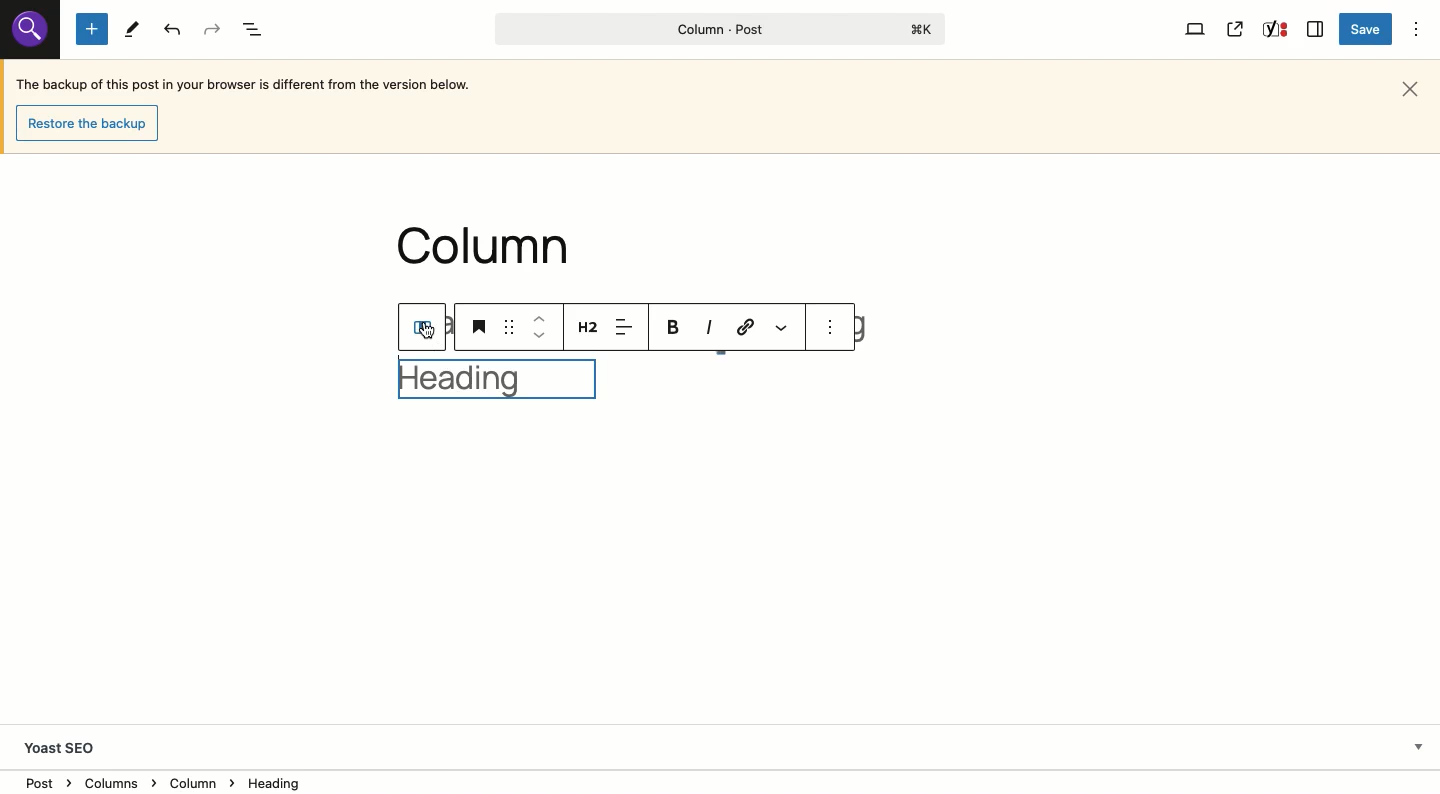  What do you see at coordinates (709, 327) in the screenshot?
I see `Italics` at bounding box center [709, 327].